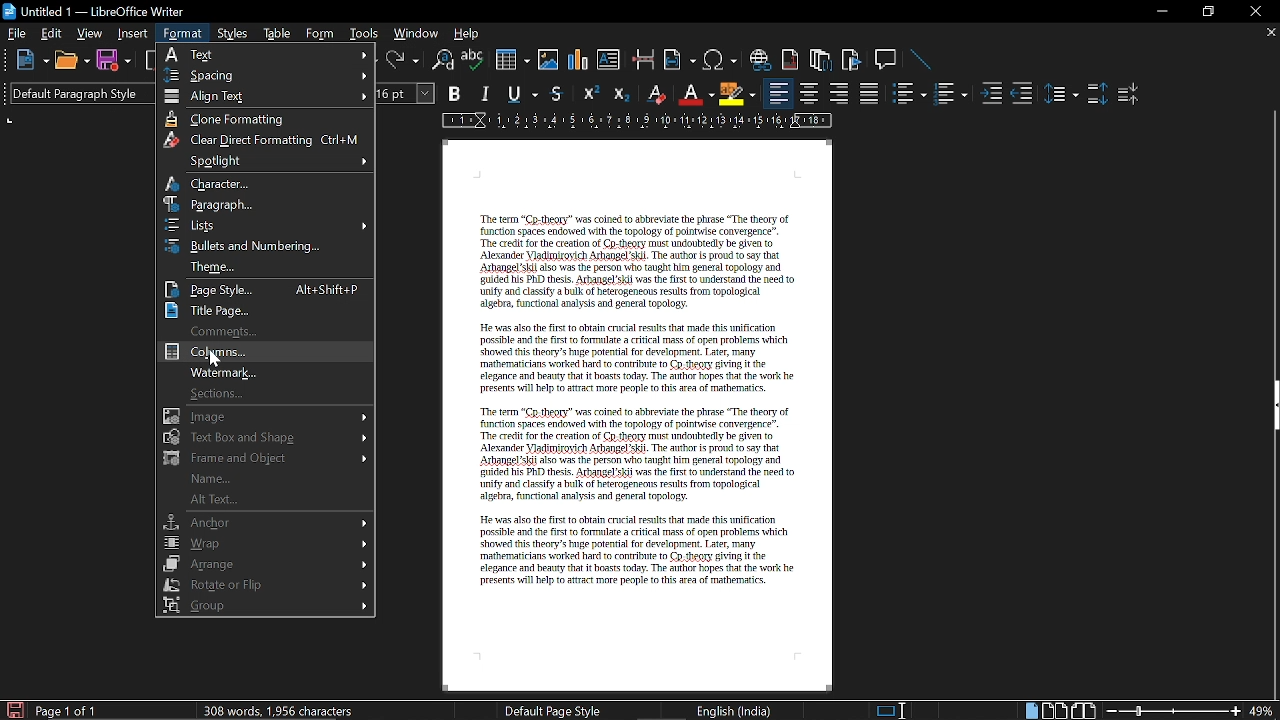 This screenshot has height=720, width=1280. Describe the element at coordinates (11, 709) in the screenshot. I see `Save` at that location.